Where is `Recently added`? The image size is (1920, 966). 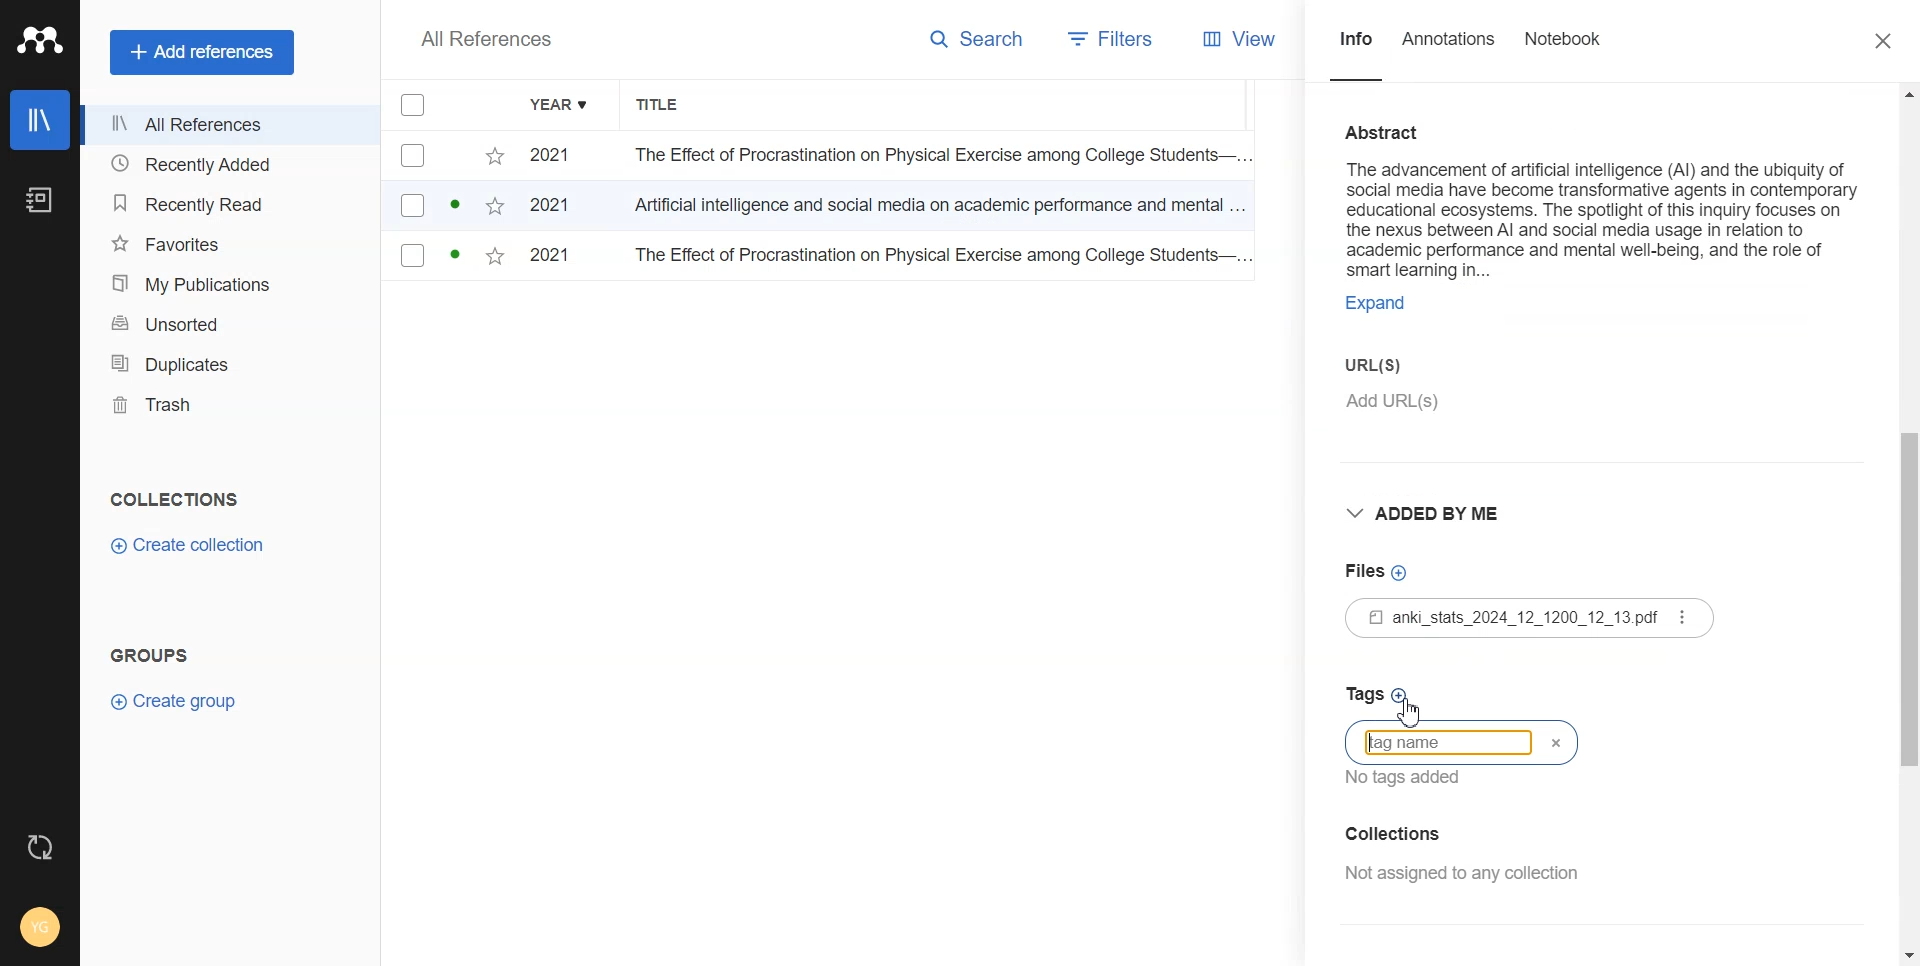 Recently added is located at coordinates (228, 165).